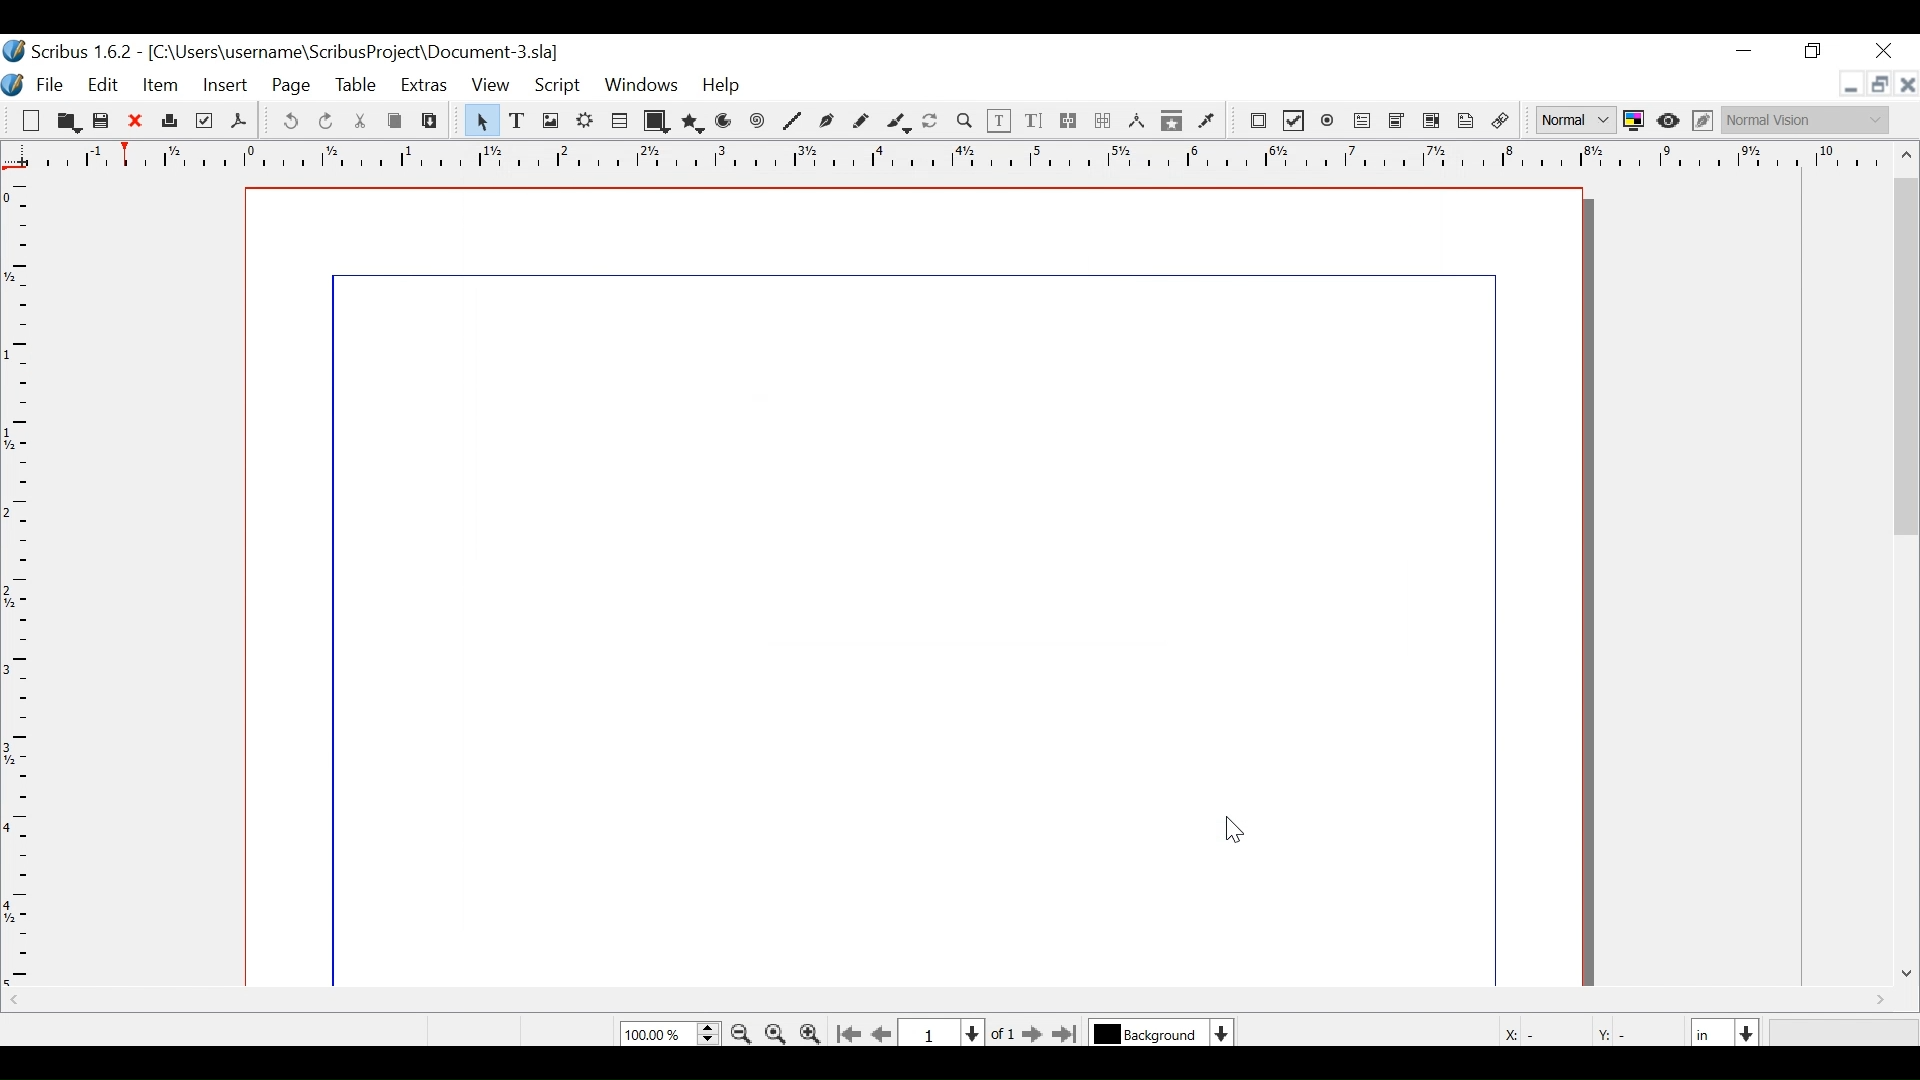 Image resolution: width=1920 pixels, height=1080 pixels. Describe the element at coordinates (1136, 121) in the screenshot. I see `Measurements` at that location.